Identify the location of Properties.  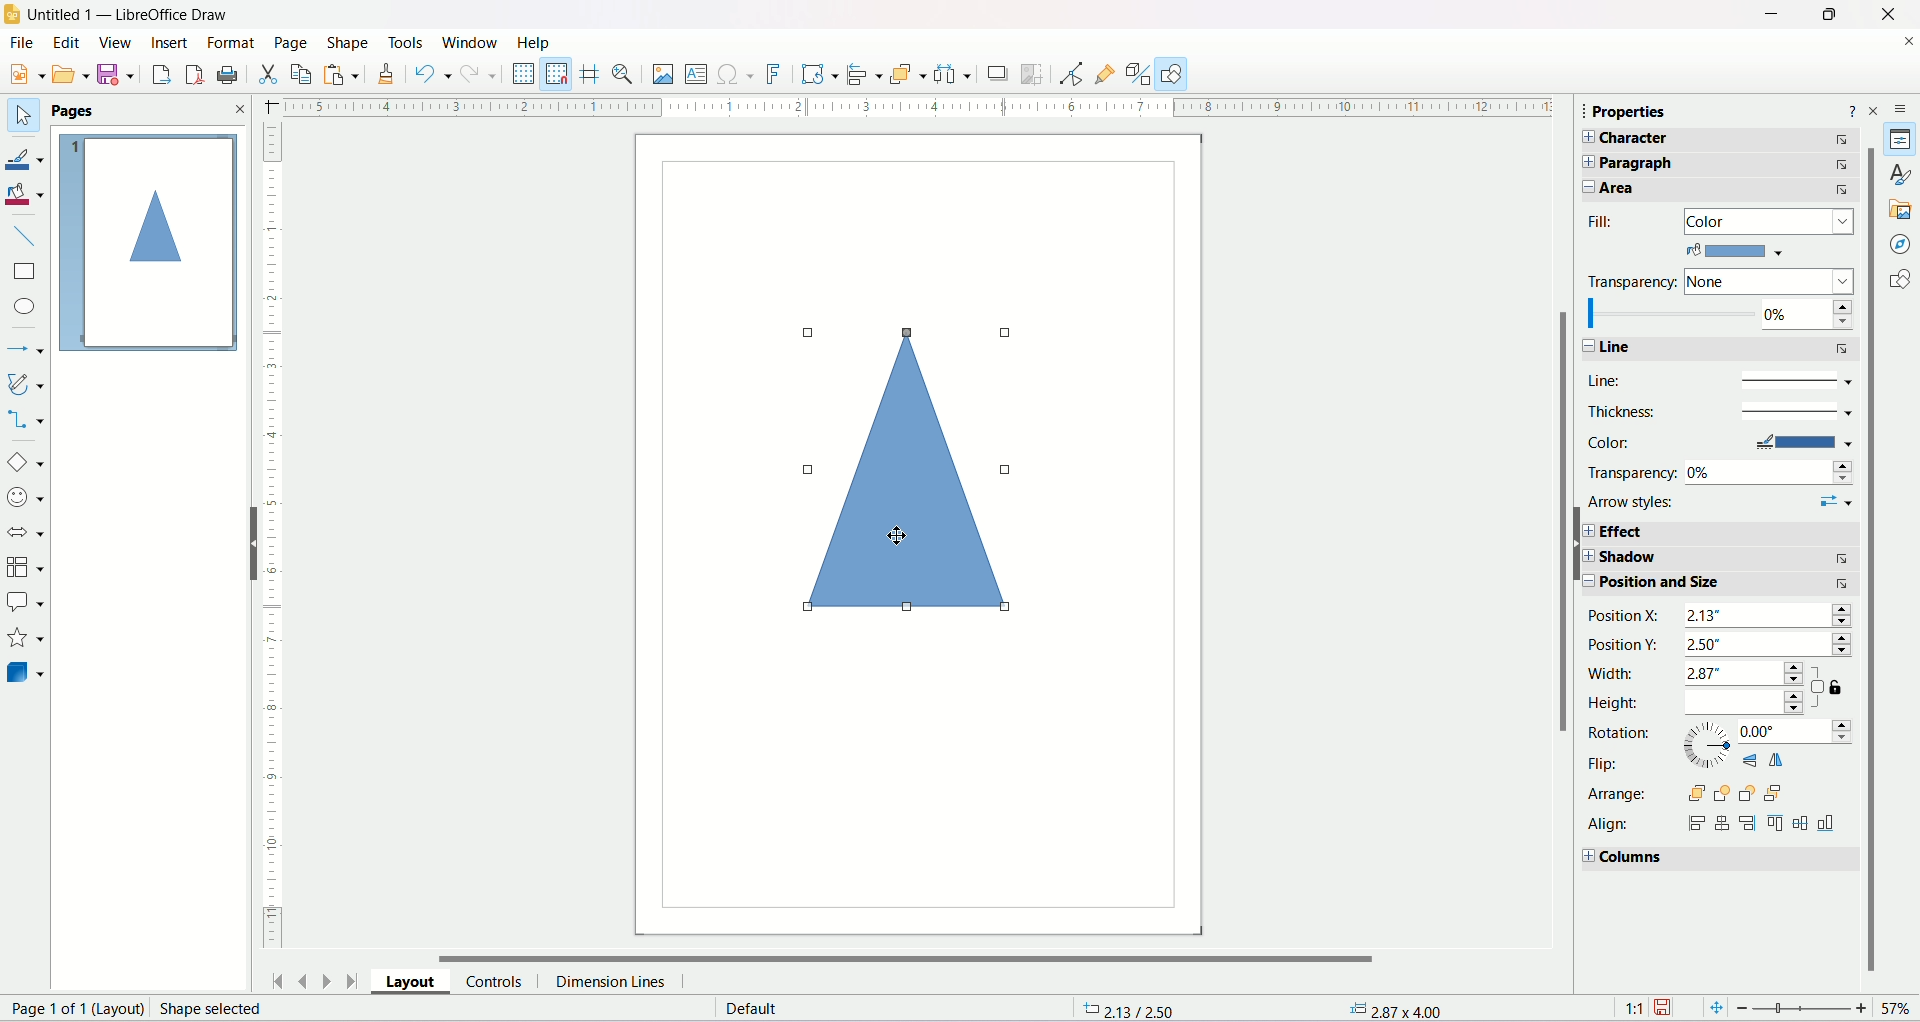
(1903, 140).